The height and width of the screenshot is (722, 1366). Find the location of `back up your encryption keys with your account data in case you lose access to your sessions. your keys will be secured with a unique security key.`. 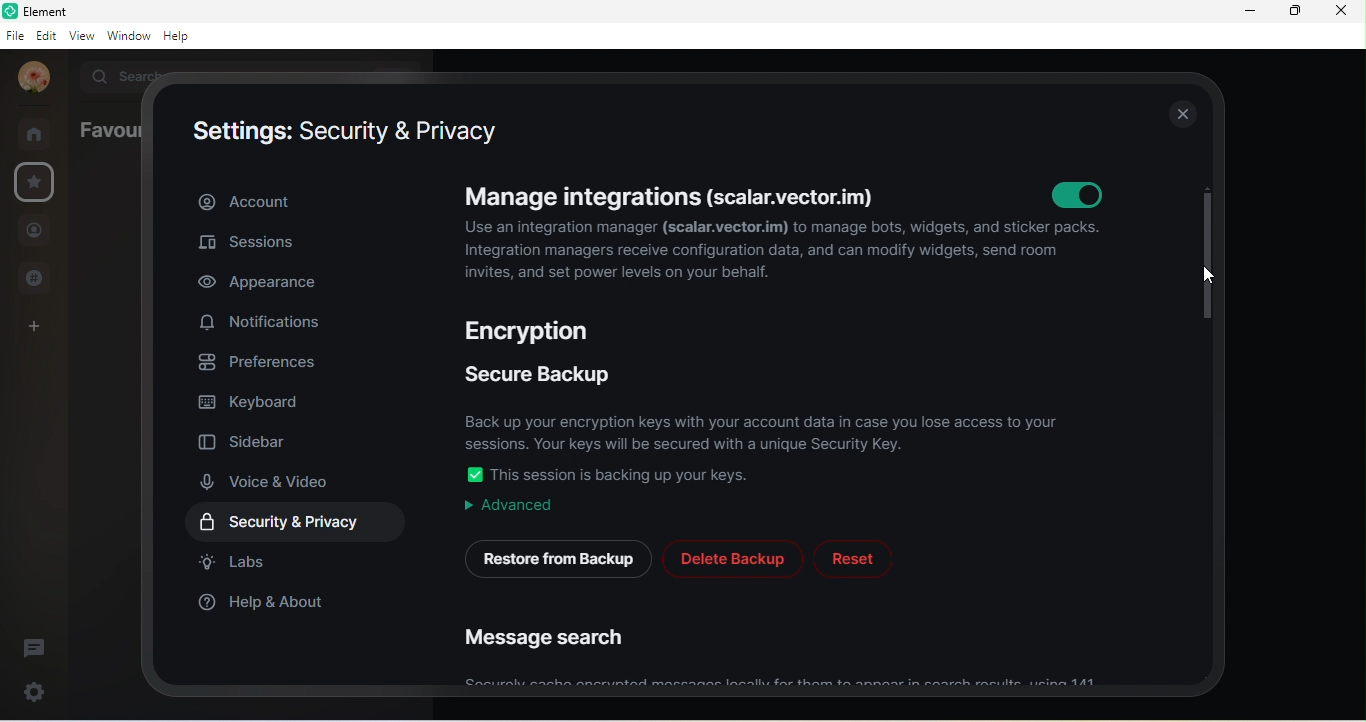

back up your encryption keys with your account data in case you lose access to your sessions. your keys will be secured with a unique security key. is located at coordinates (768, 428).